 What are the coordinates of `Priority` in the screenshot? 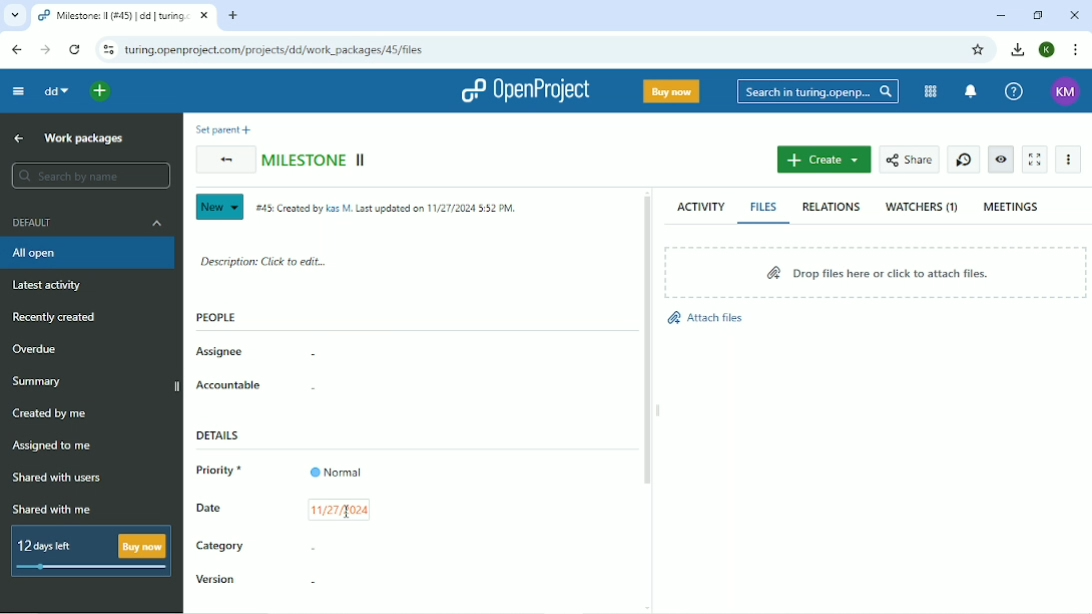 It's located at (224, 472).